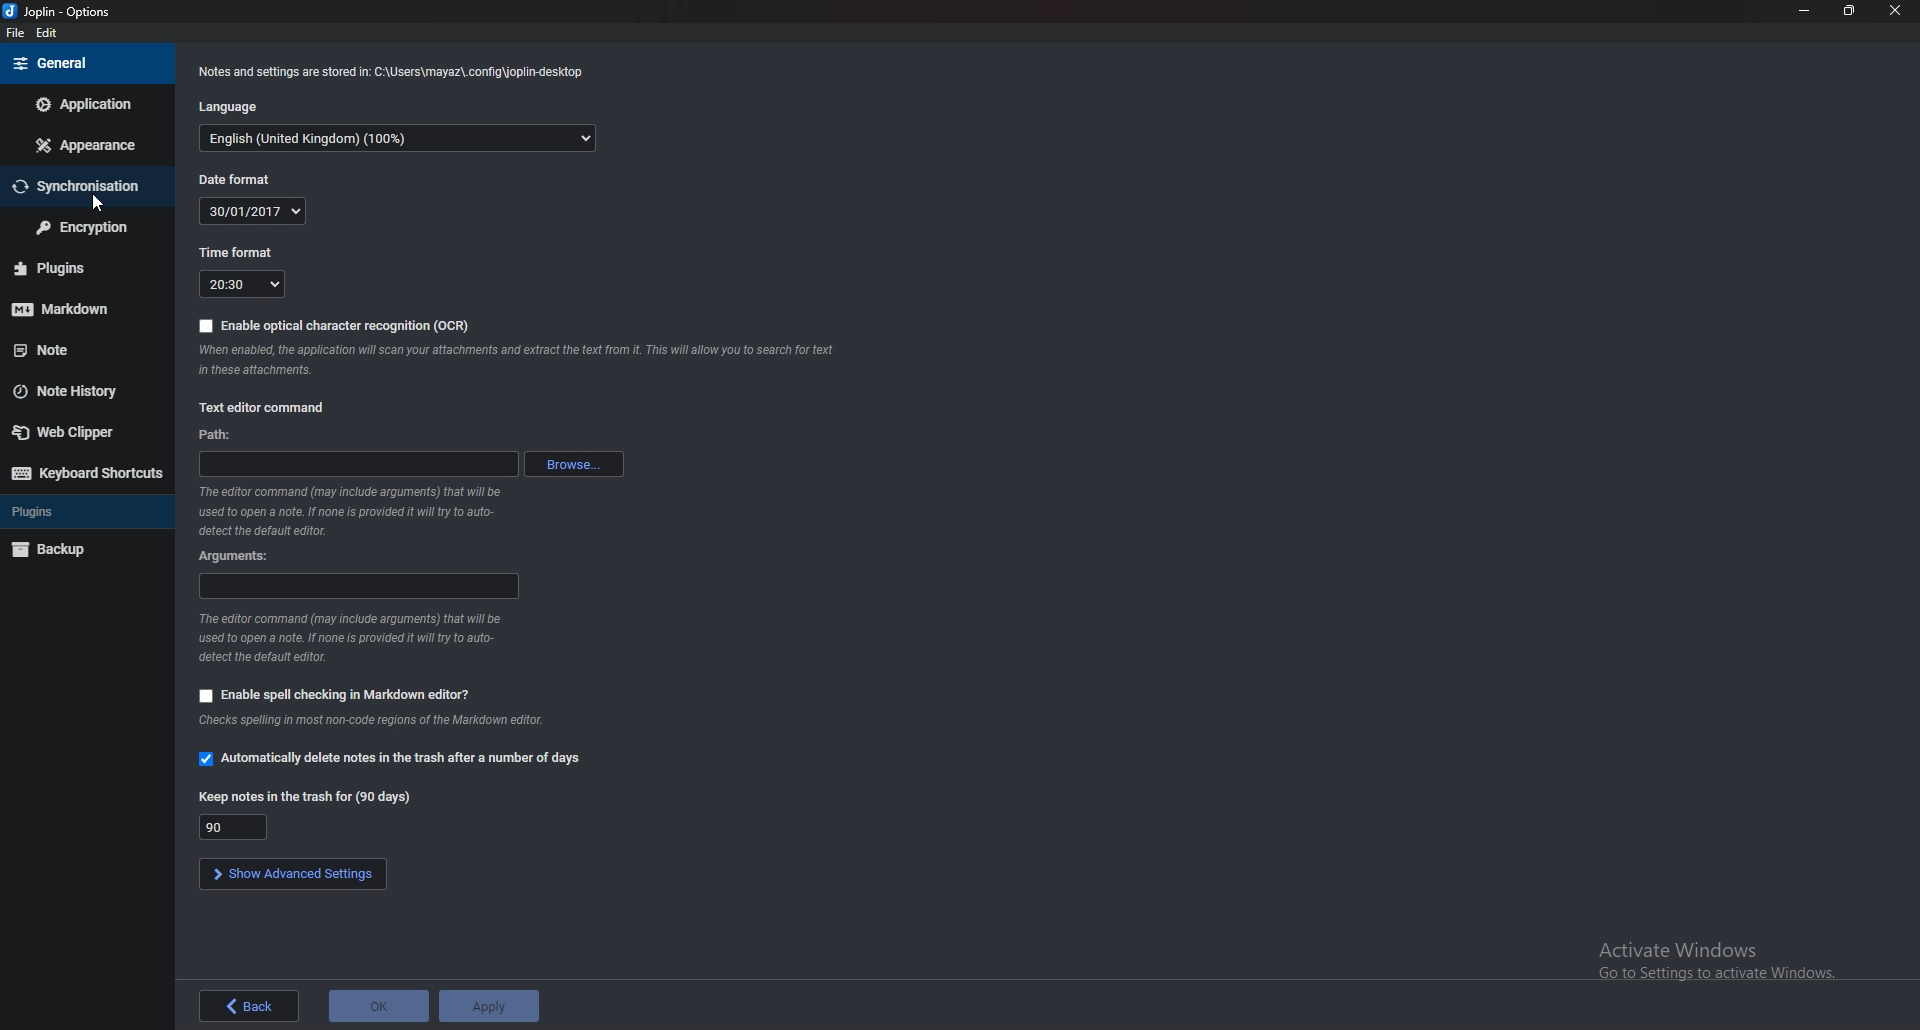  What do you see at coordinates (1852, 11) in the screenshot?
I see `resize` at bounding box center [1852, 11].